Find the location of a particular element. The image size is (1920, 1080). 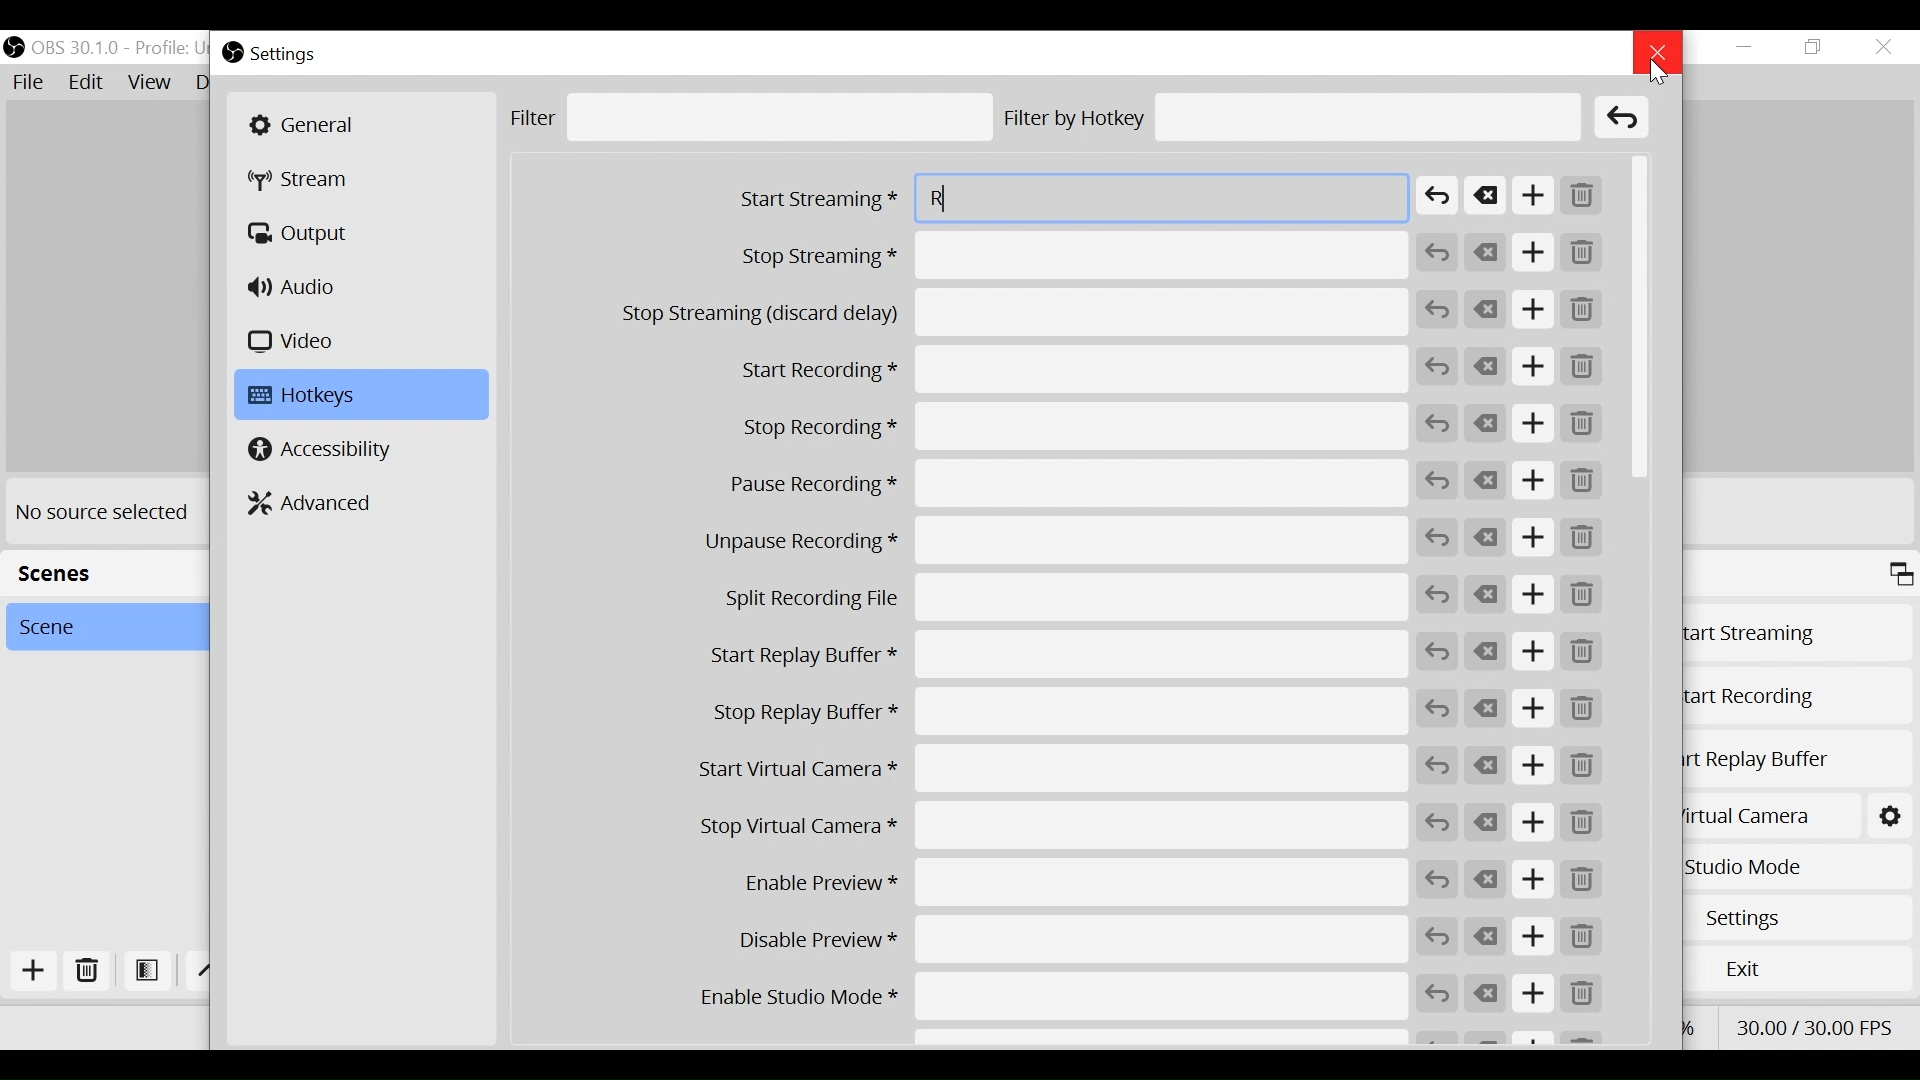

Clear is located at coordinates (1487, 824).